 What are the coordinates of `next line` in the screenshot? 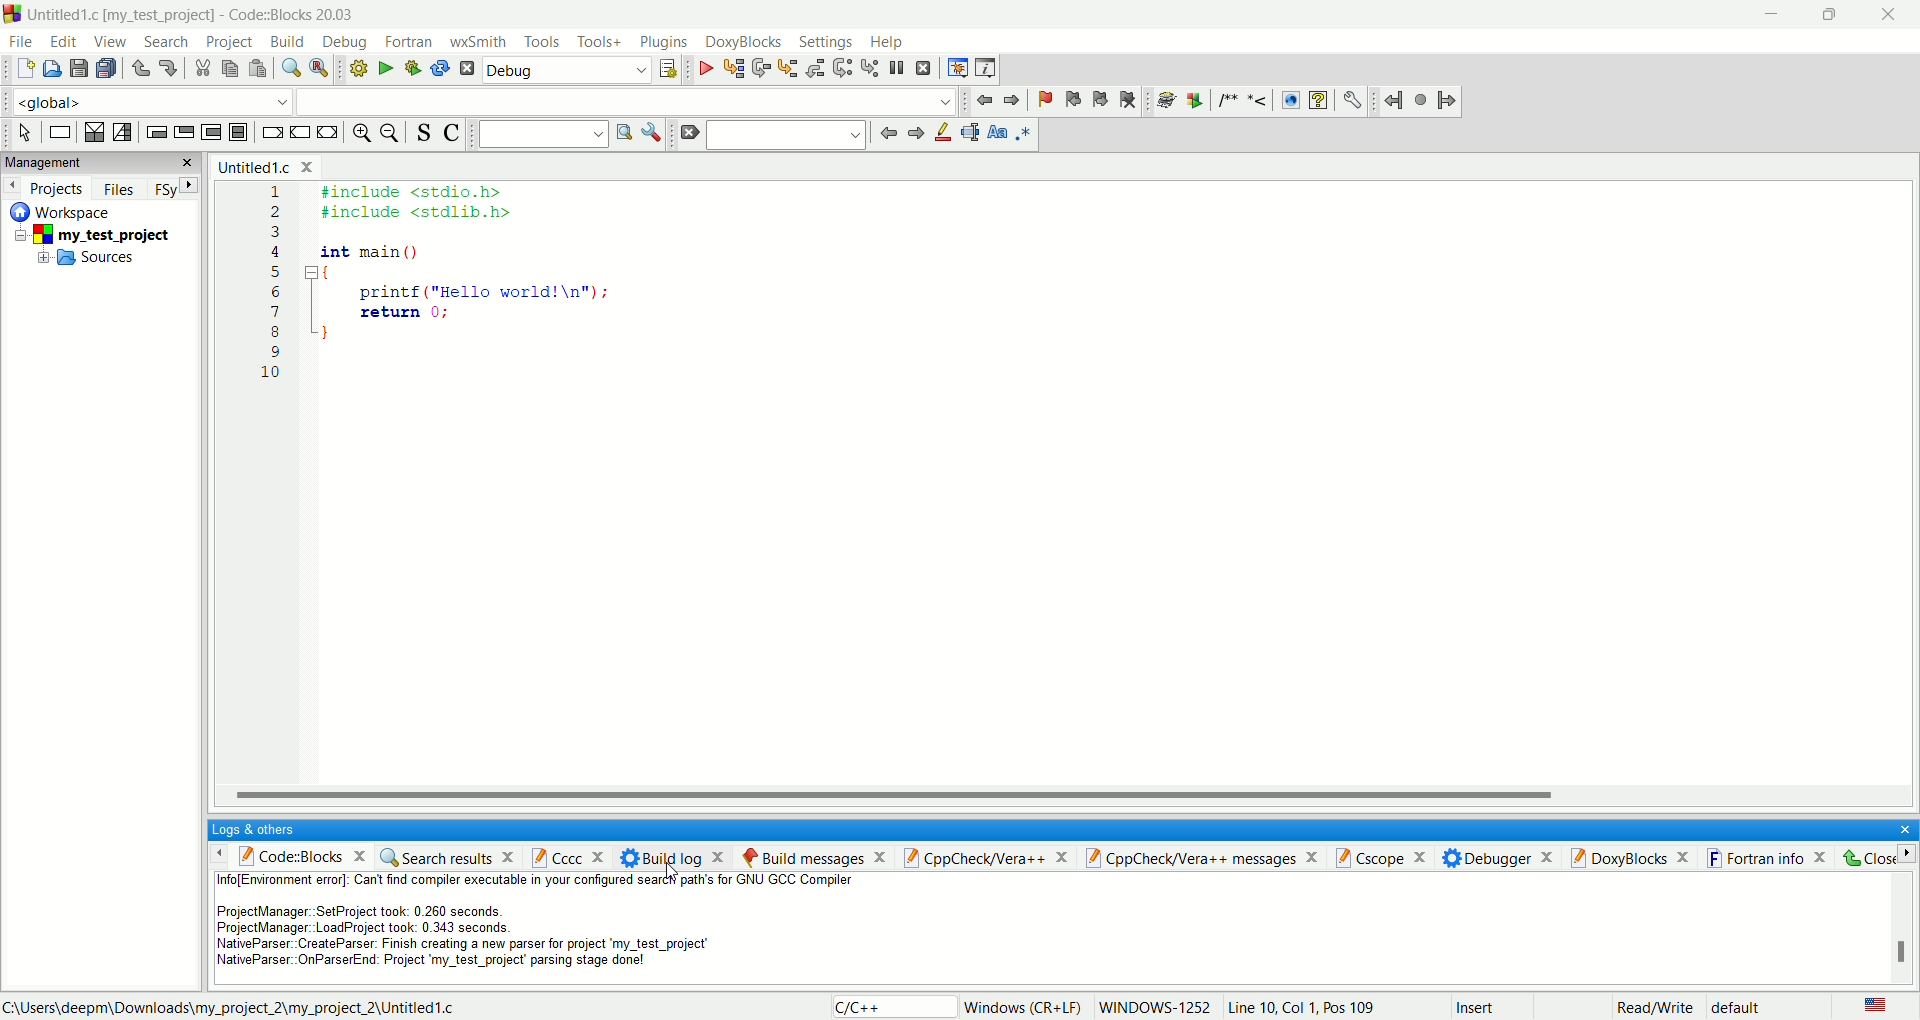 It's located at (762, 69).